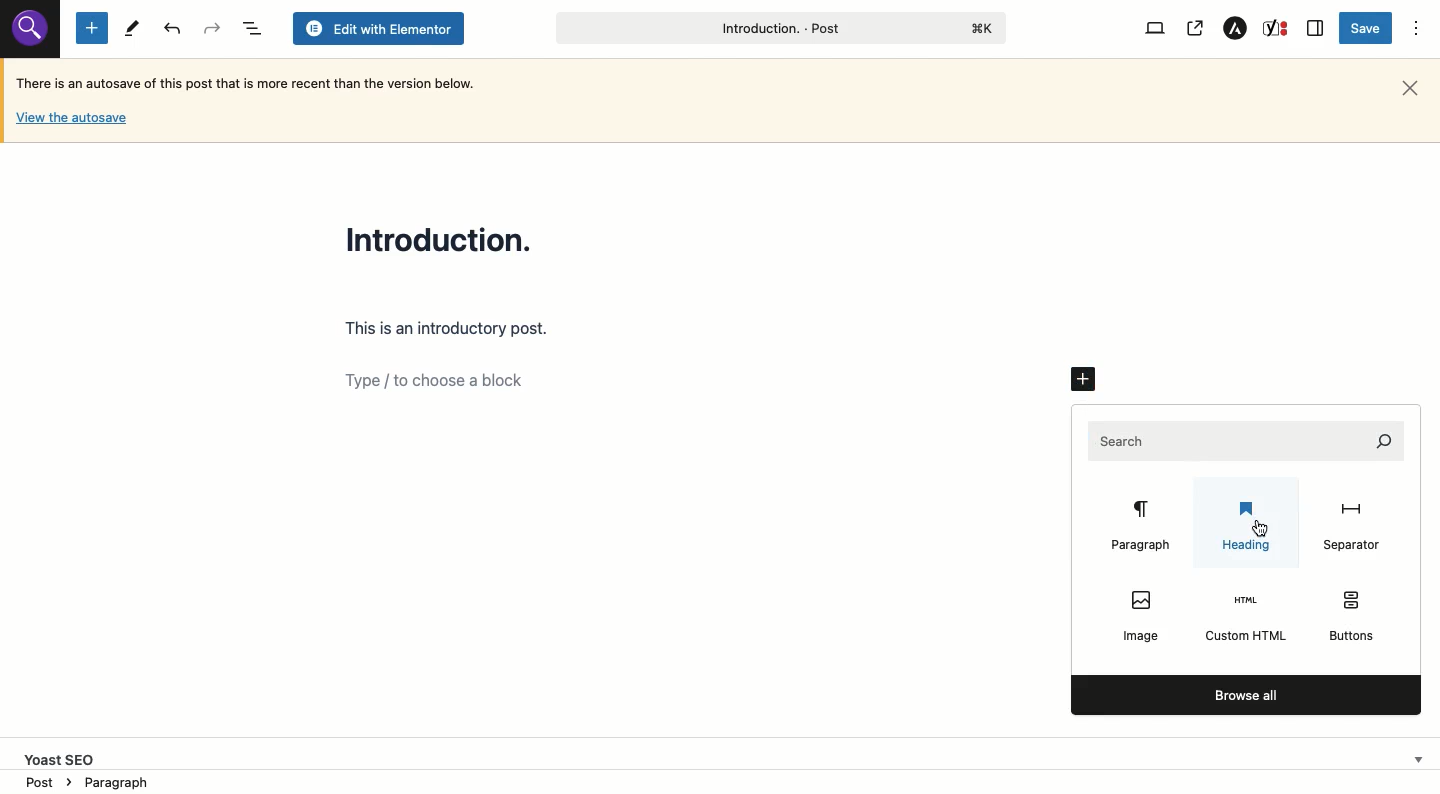  Describe the element at coordinates (1248, 440) in the screenshot. I see `Search` at that location.